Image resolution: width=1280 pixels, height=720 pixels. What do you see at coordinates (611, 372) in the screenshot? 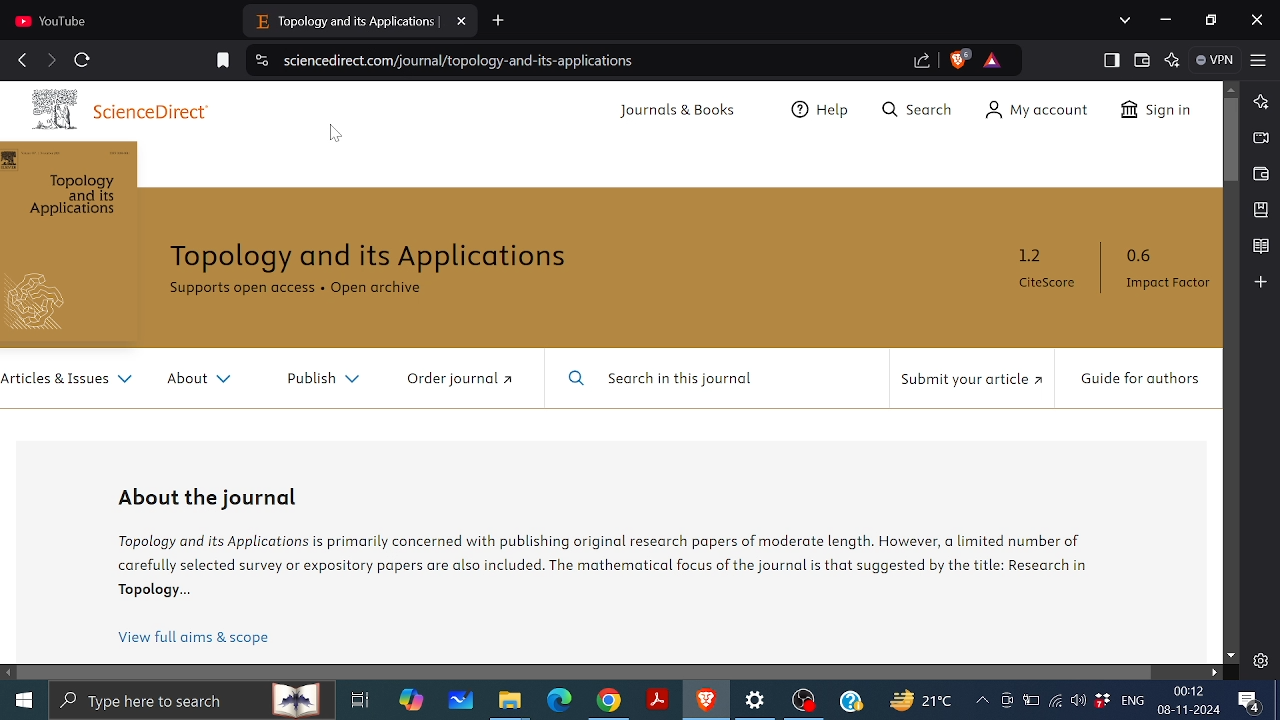
I see `webpage` at bounding box center [611, 372].